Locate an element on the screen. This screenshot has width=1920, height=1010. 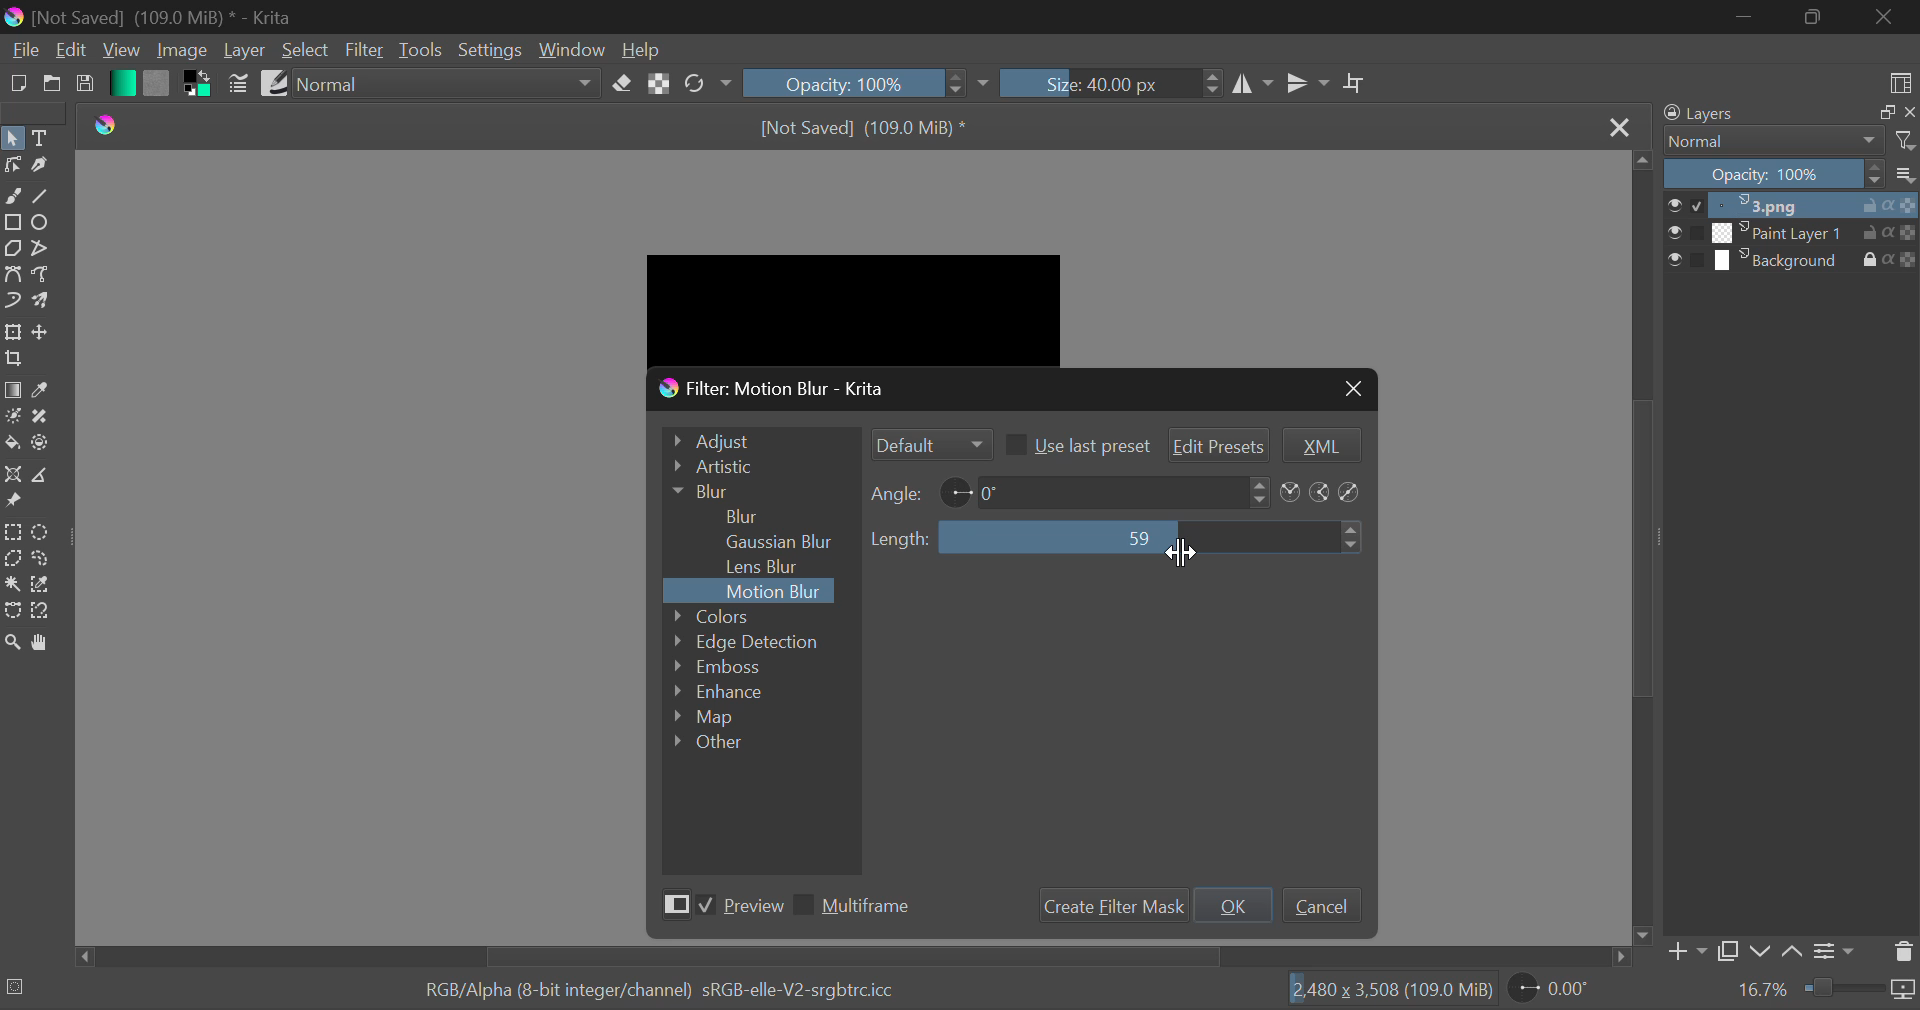
0 degree is located at coordinates (1111, 491).